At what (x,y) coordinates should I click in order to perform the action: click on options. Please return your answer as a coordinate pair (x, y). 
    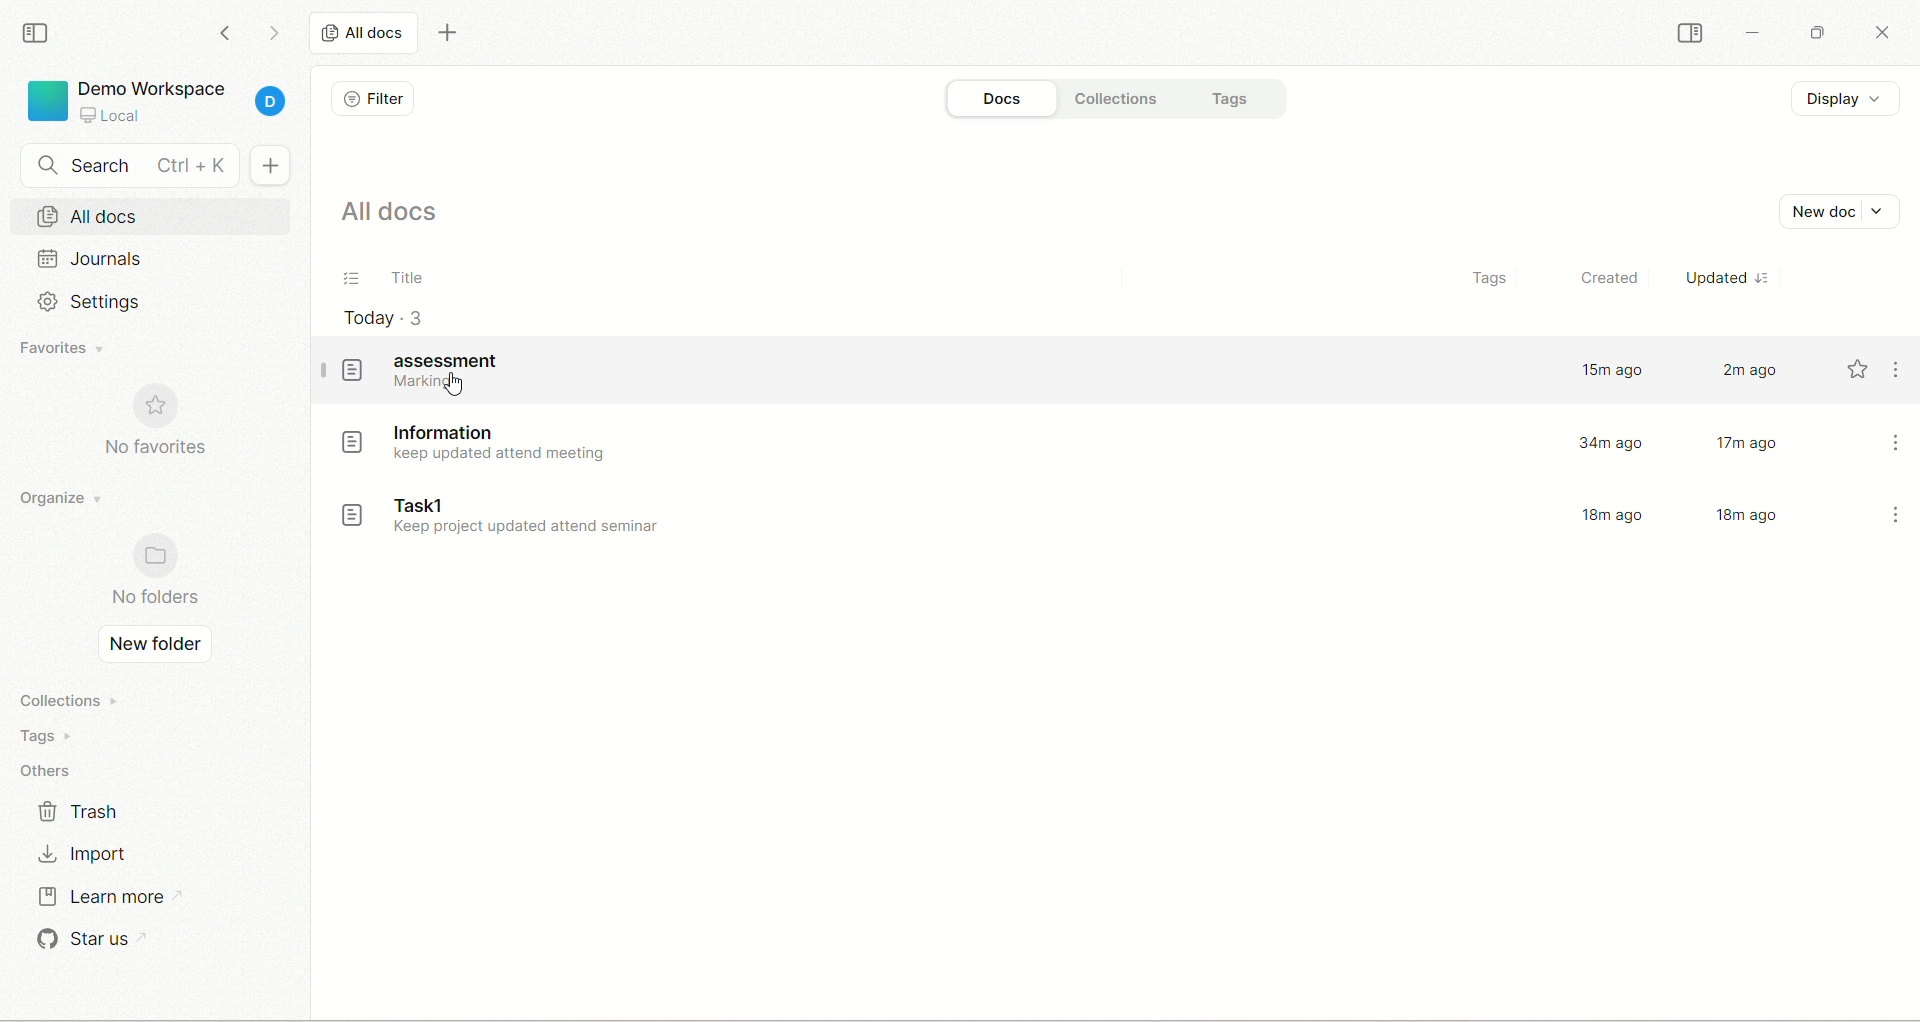
    Looking at the image, I should click on (1897, 441).